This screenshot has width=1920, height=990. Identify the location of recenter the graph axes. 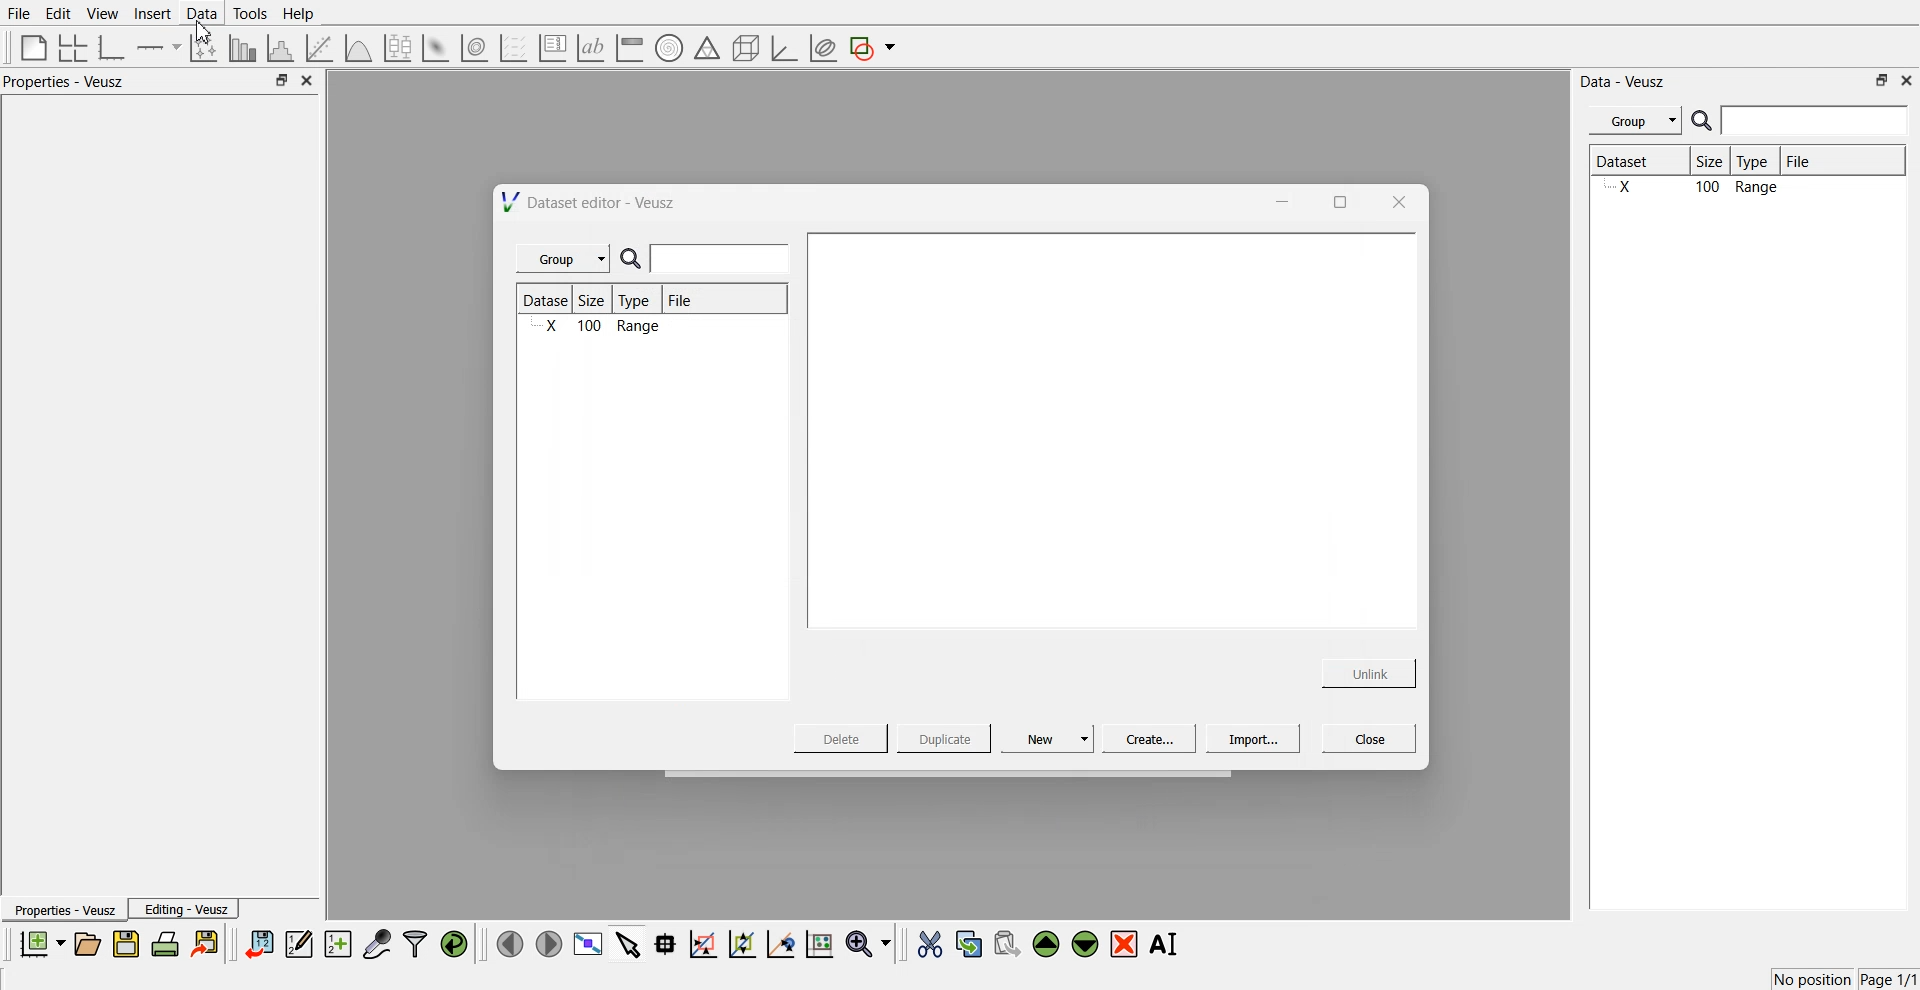
(780, 943).